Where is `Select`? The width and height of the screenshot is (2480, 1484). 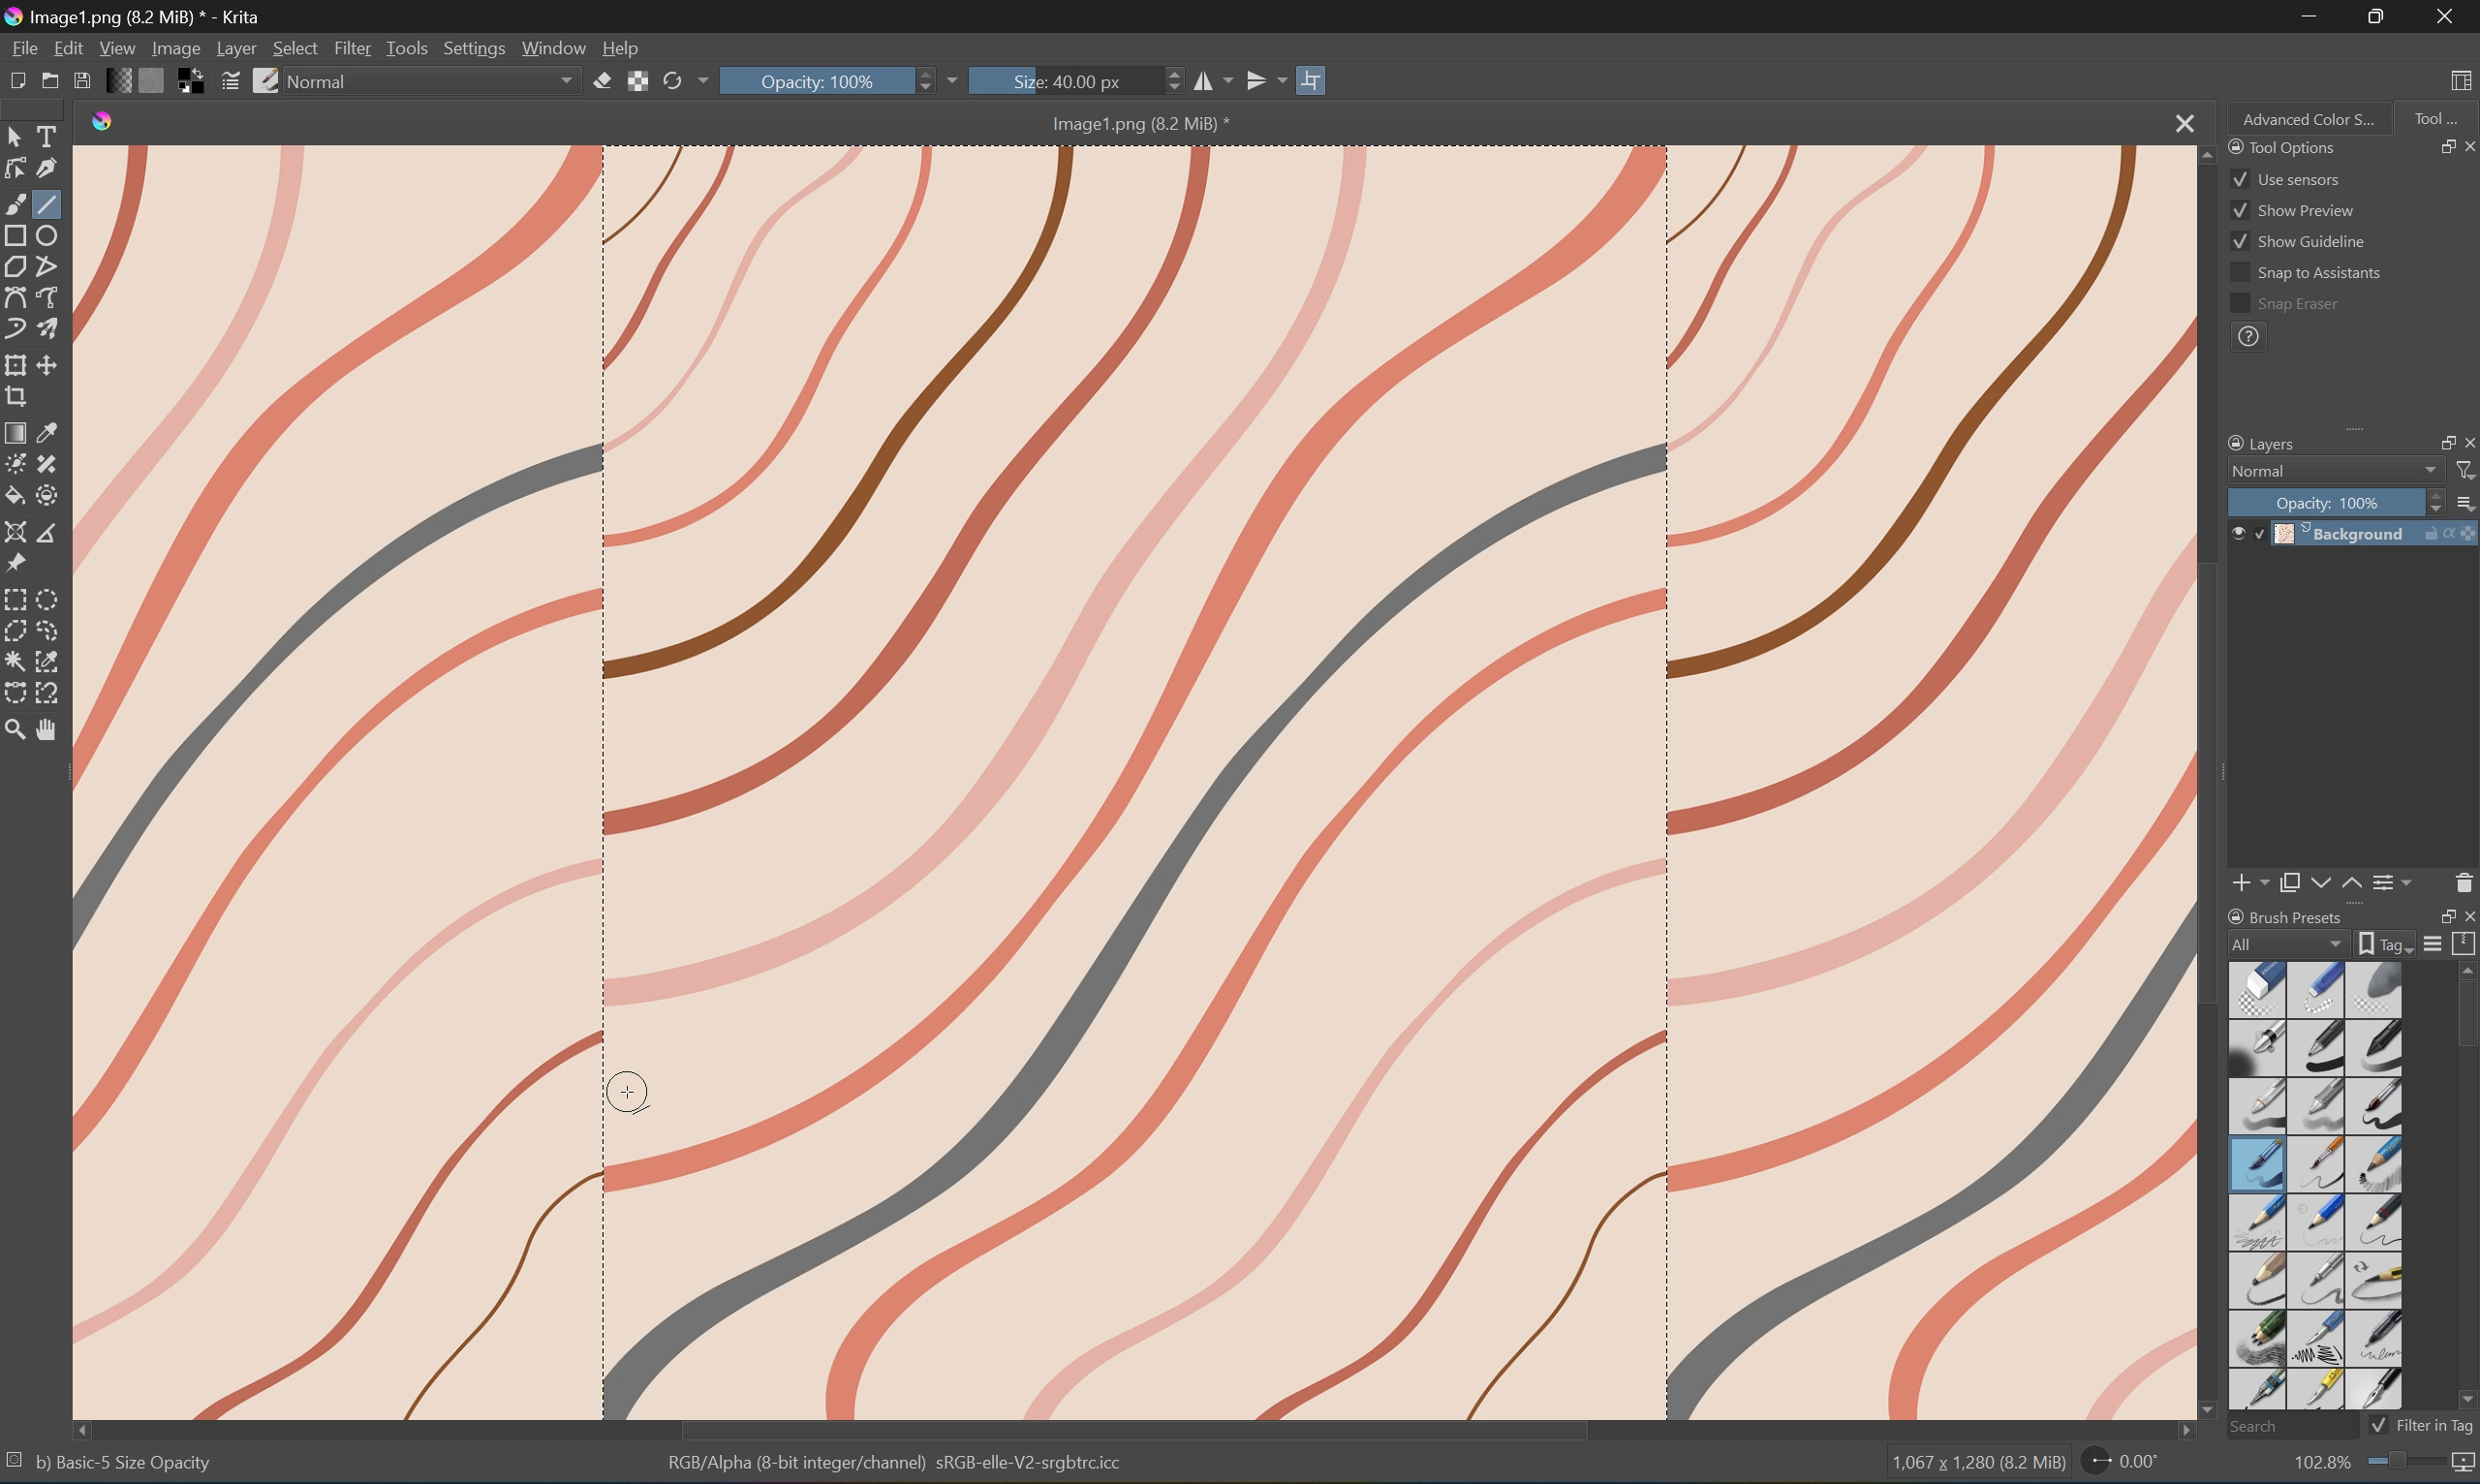
Select is located at coordinates (295, 47).